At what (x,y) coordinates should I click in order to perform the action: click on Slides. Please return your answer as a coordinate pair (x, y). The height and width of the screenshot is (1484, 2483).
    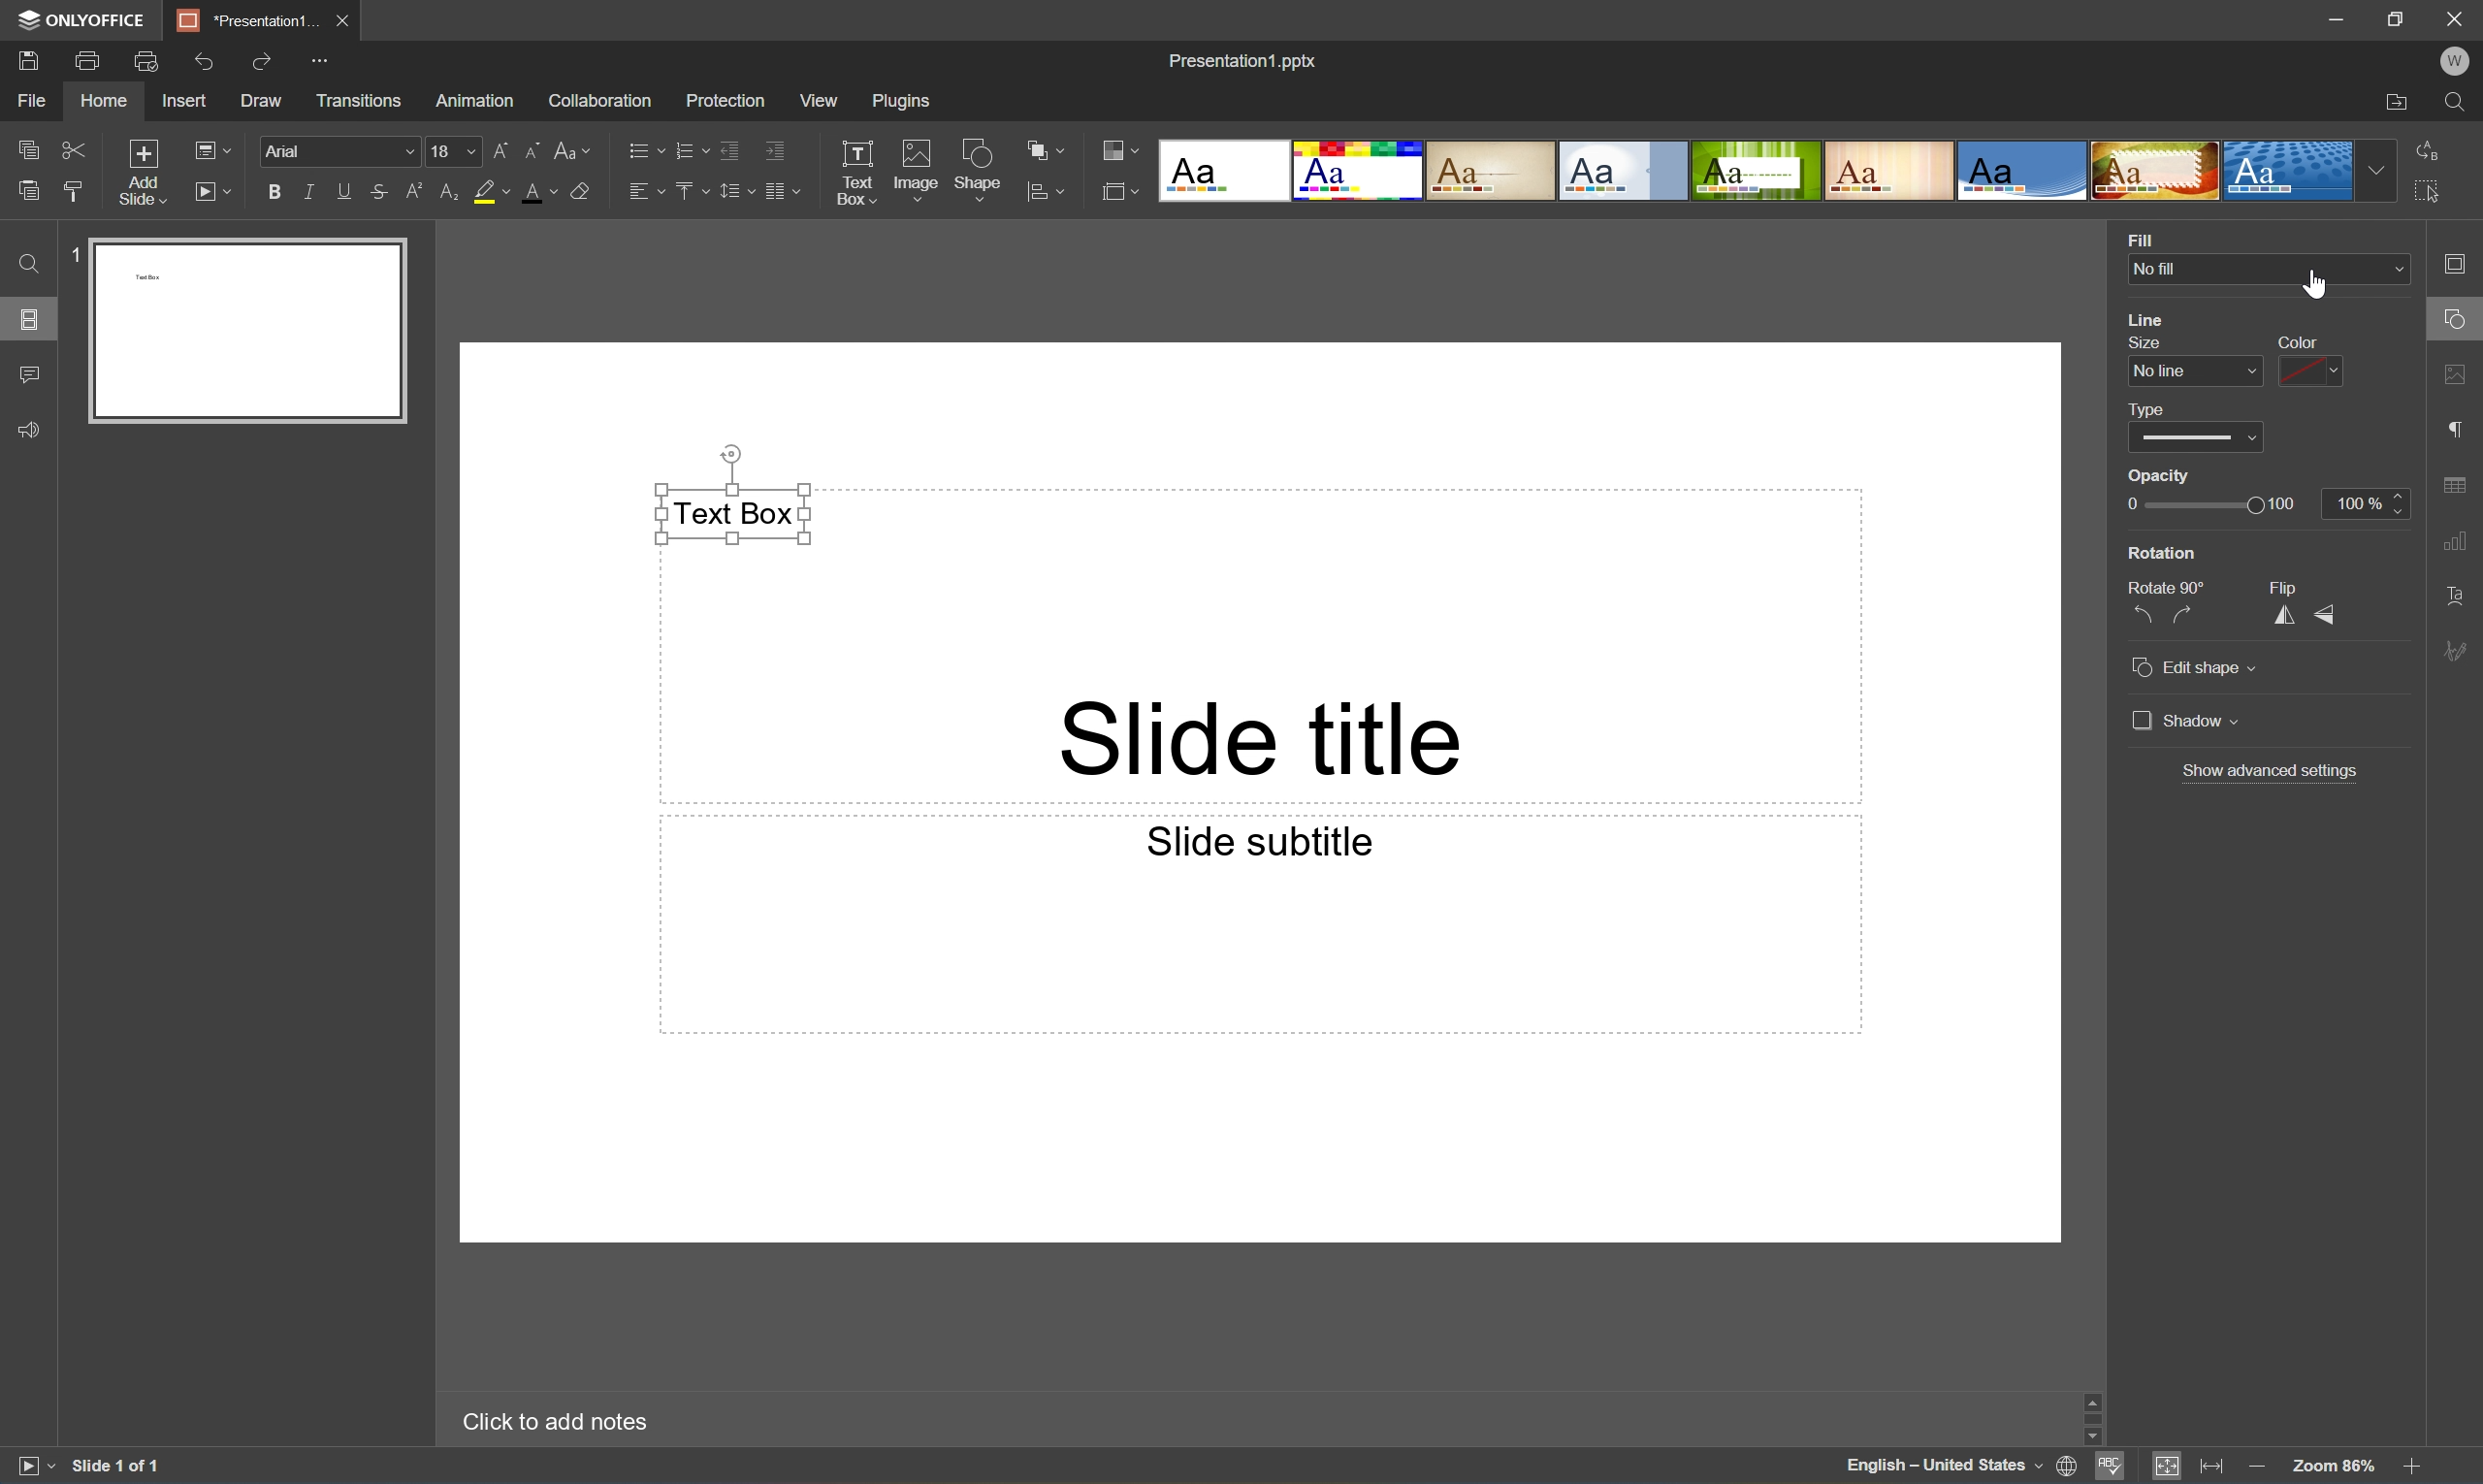
    Looking at the image, I should click on (27, 322).